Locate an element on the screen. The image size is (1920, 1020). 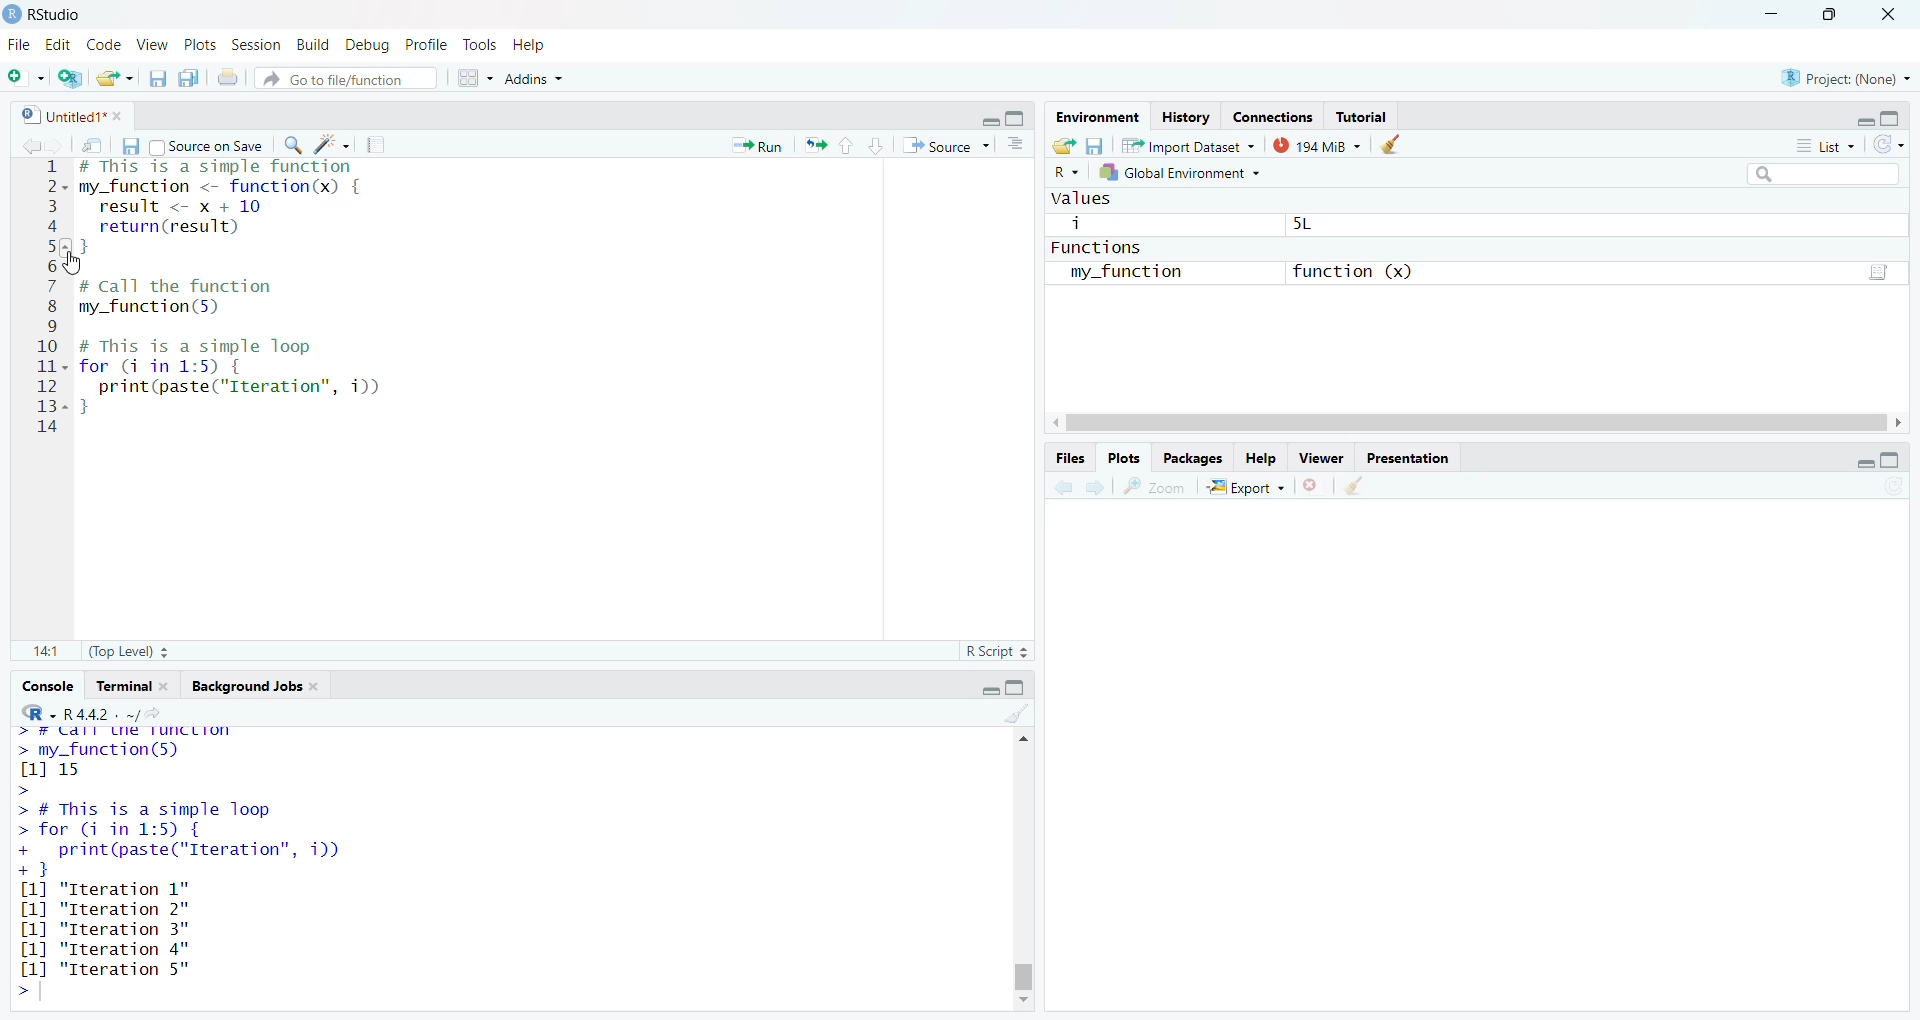
remove the current plot is located at coordinates (1313, 485).